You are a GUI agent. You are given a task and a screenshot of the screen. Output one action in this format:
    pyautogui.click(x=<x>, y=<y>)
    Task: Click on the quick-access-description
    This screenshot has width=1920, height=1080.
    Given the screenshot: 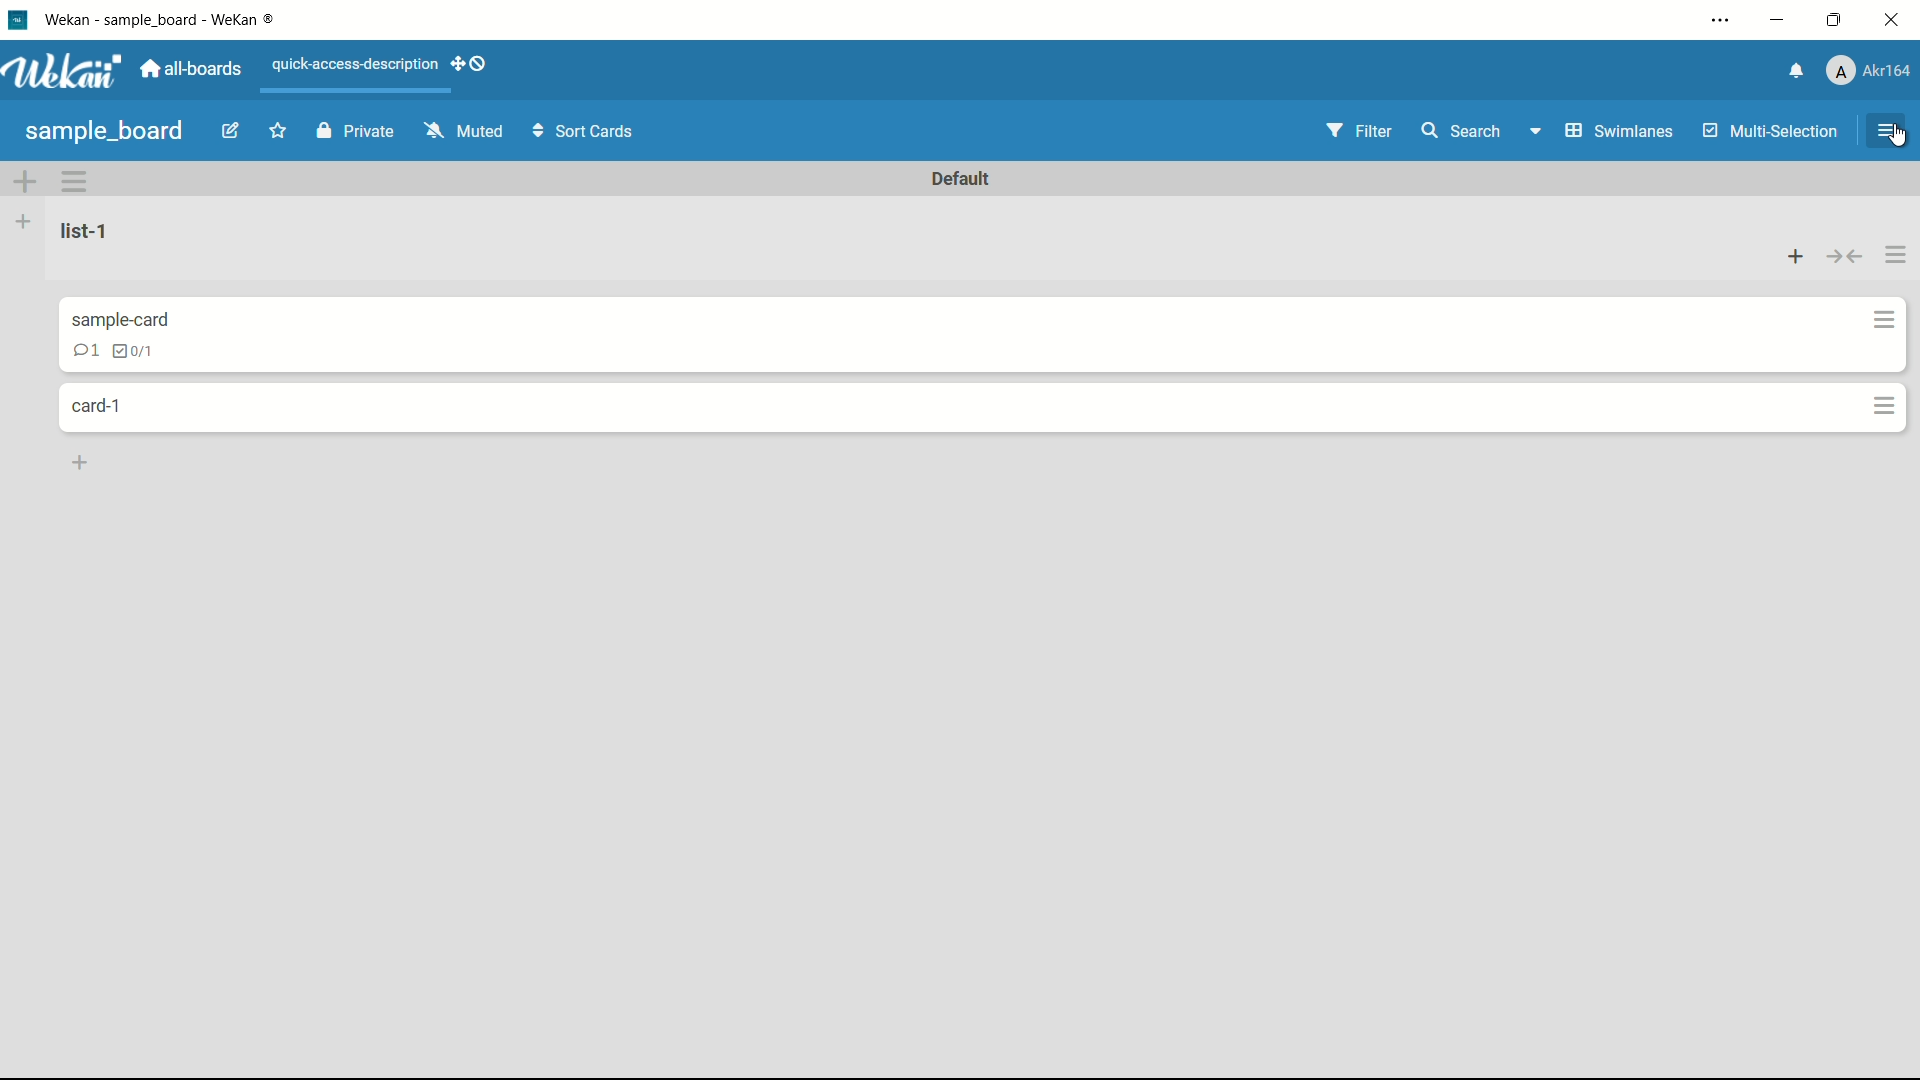 What is the action you would take?
    pyautogui.click(x=355, y=66)
    